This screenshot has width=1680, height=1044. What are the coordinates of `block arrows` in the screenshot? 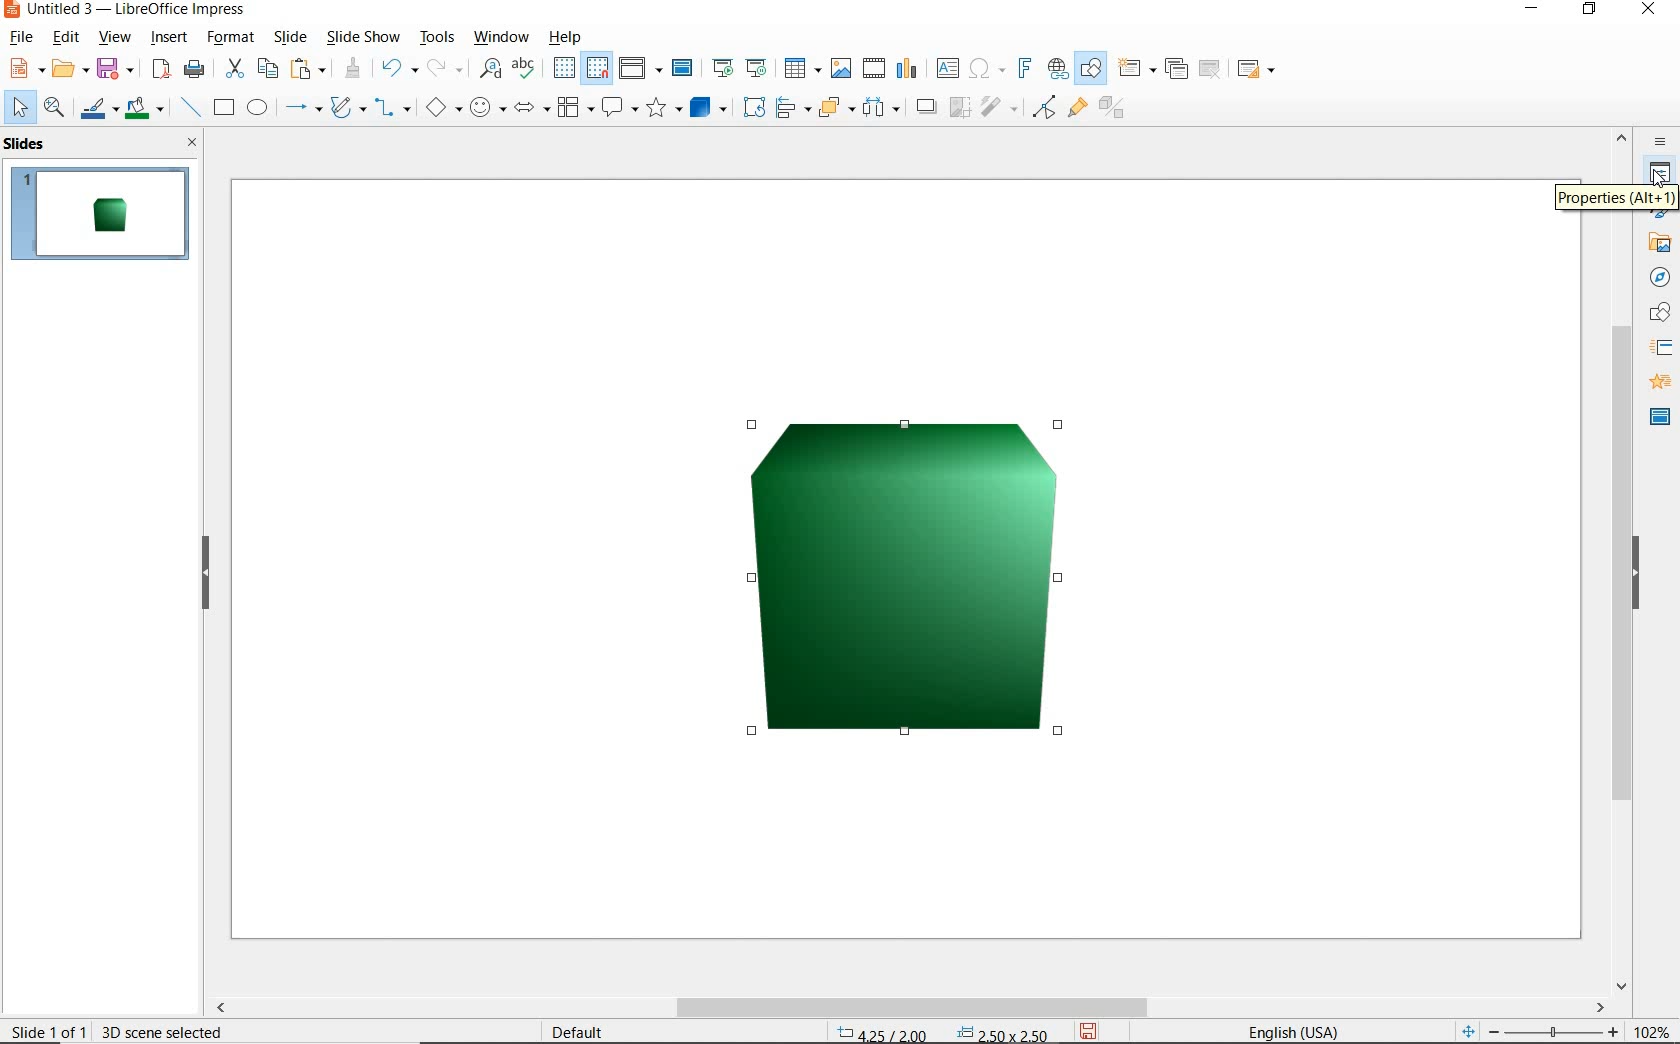 It's located at (532, 107).